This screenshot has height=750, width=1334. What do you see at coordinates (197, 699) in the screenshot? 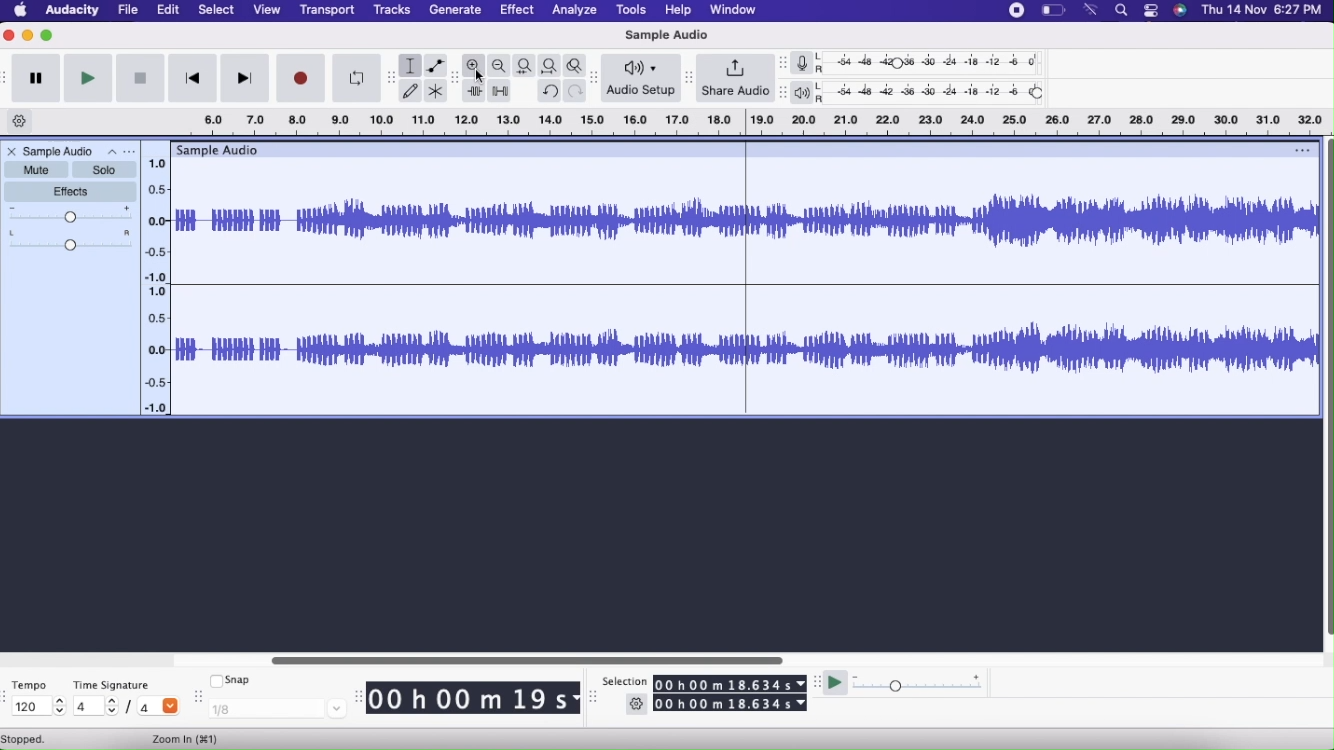
I see `resize` at bounding box center [197, 699].